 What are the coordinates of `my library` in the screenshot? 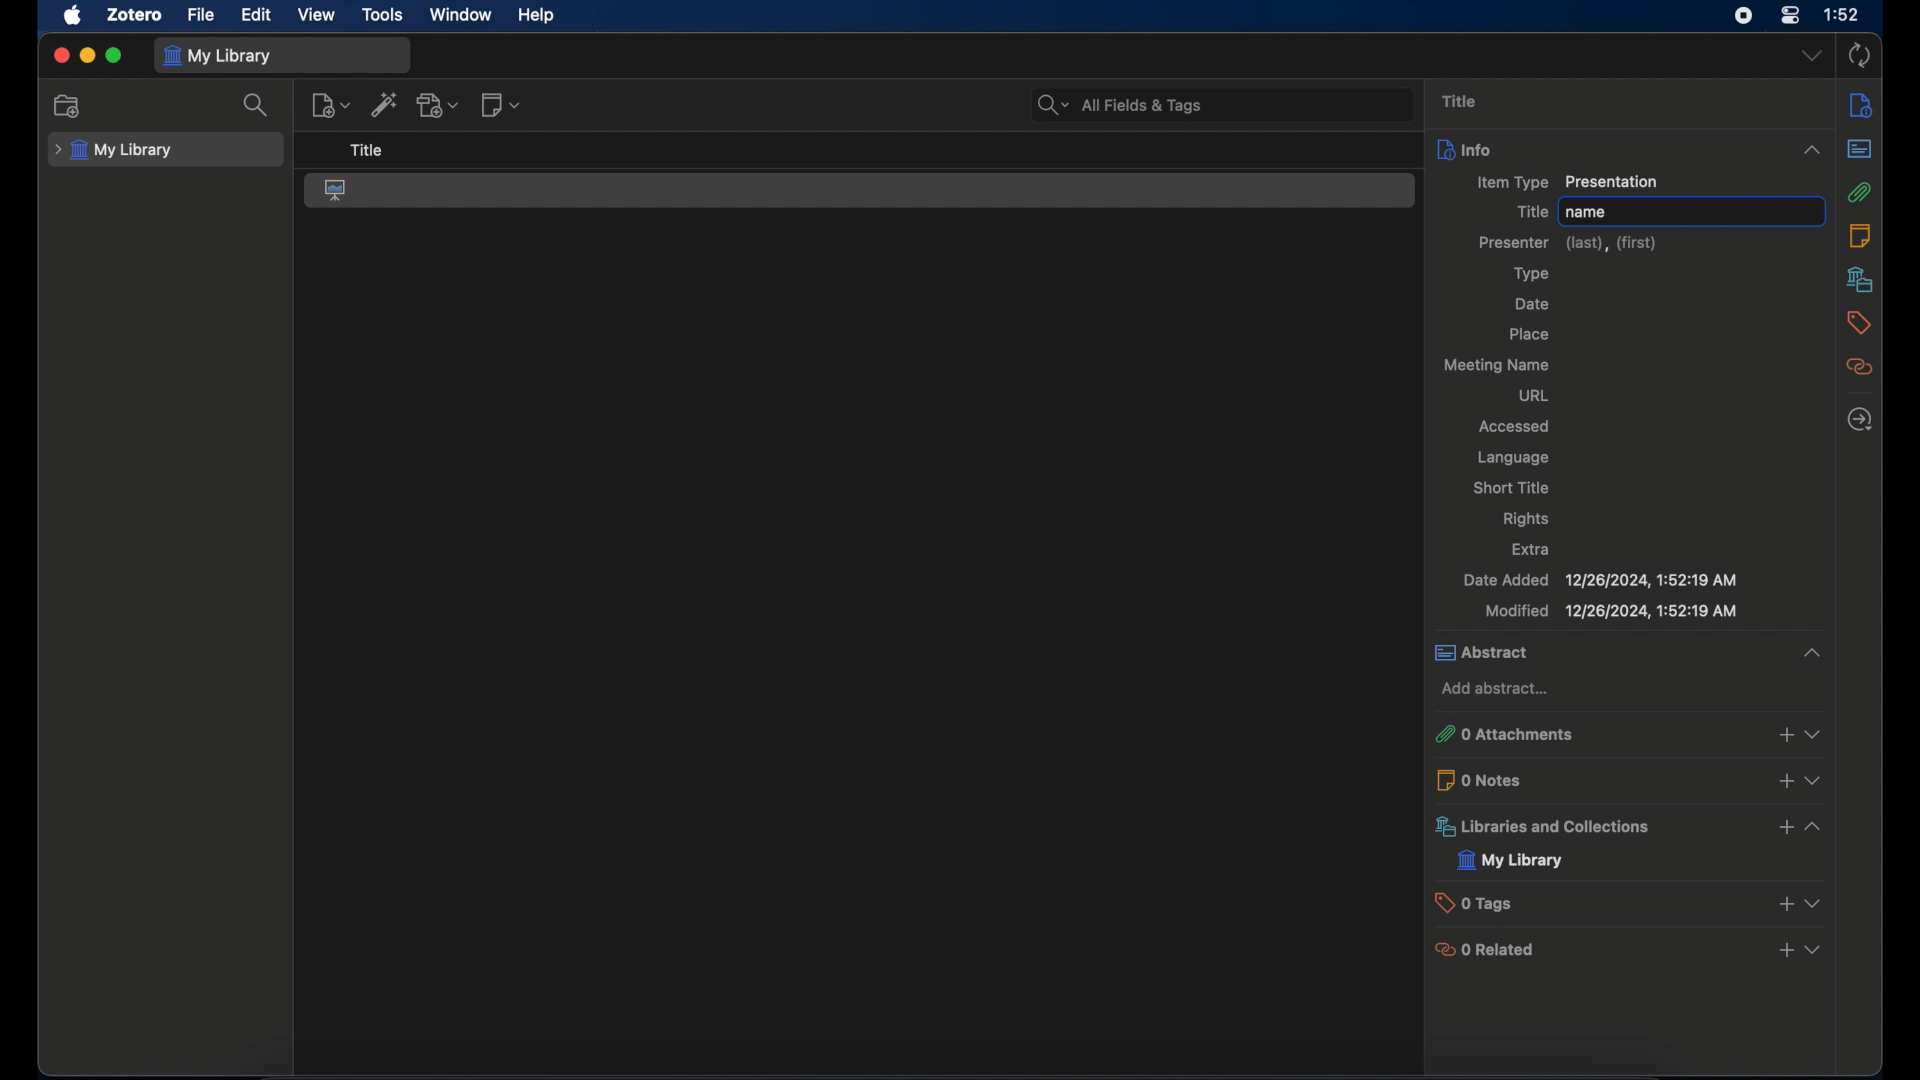 It's located at (220, 56).